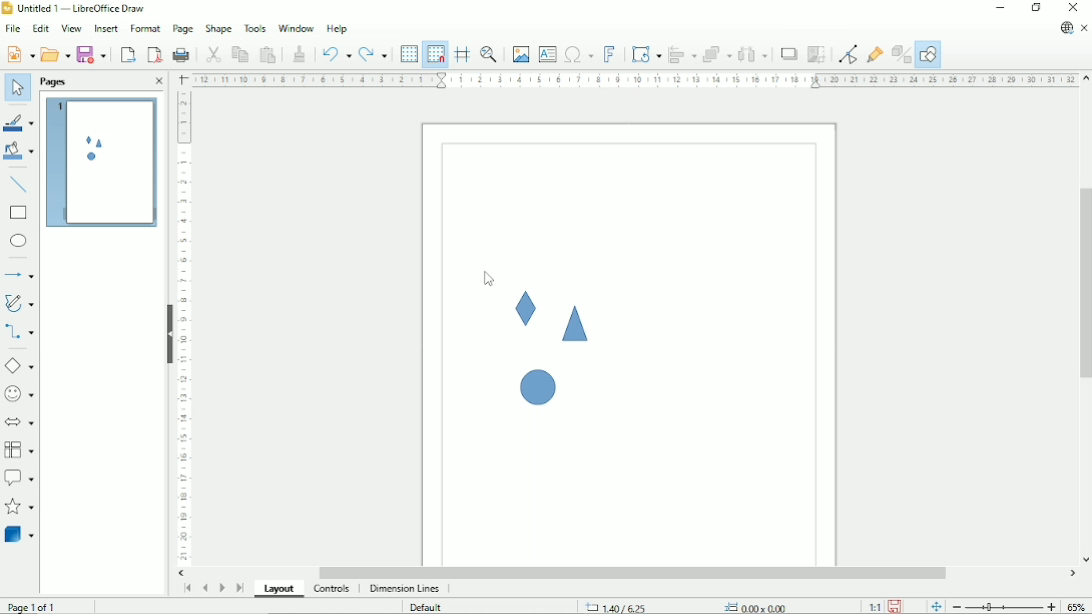 The width and height of the screenshot is (1092, 614). Describe the element at coordinates (99, 163) in the screenshot. I see `Preview` at that location.